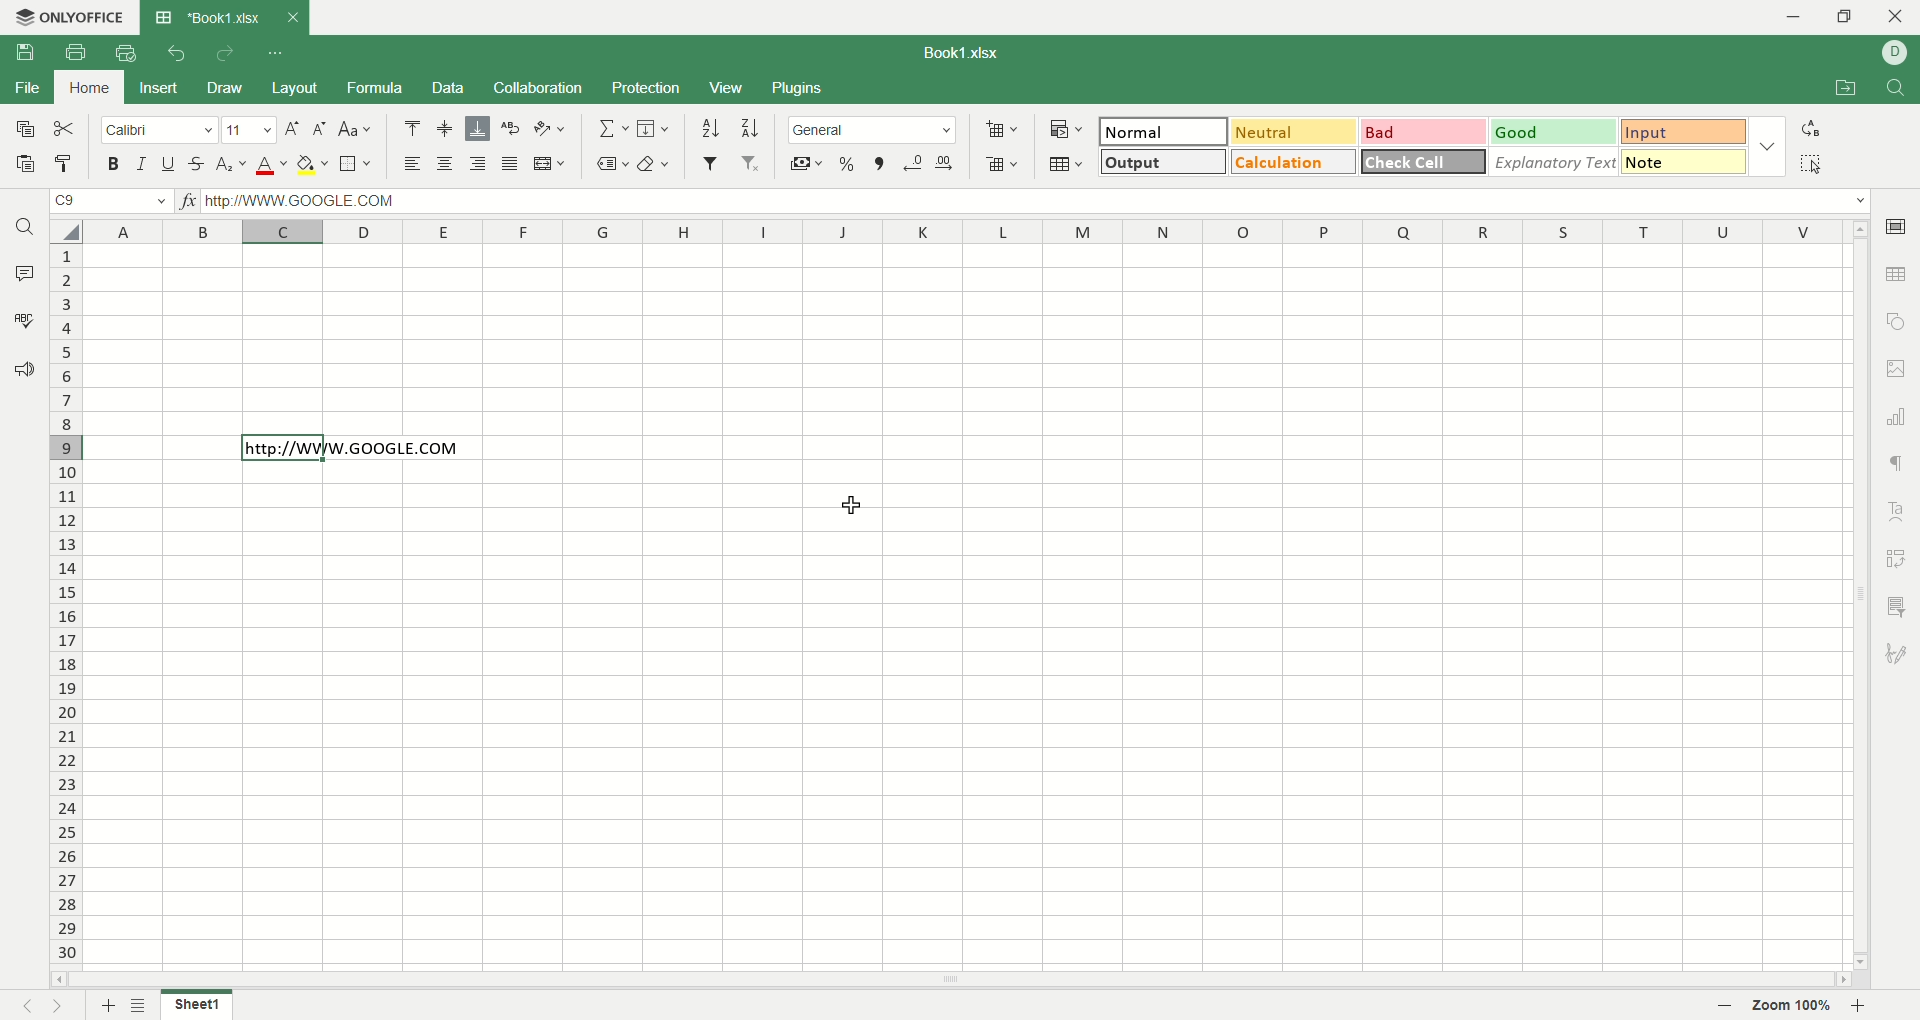  I want to click on active cell, so click(284, 449).